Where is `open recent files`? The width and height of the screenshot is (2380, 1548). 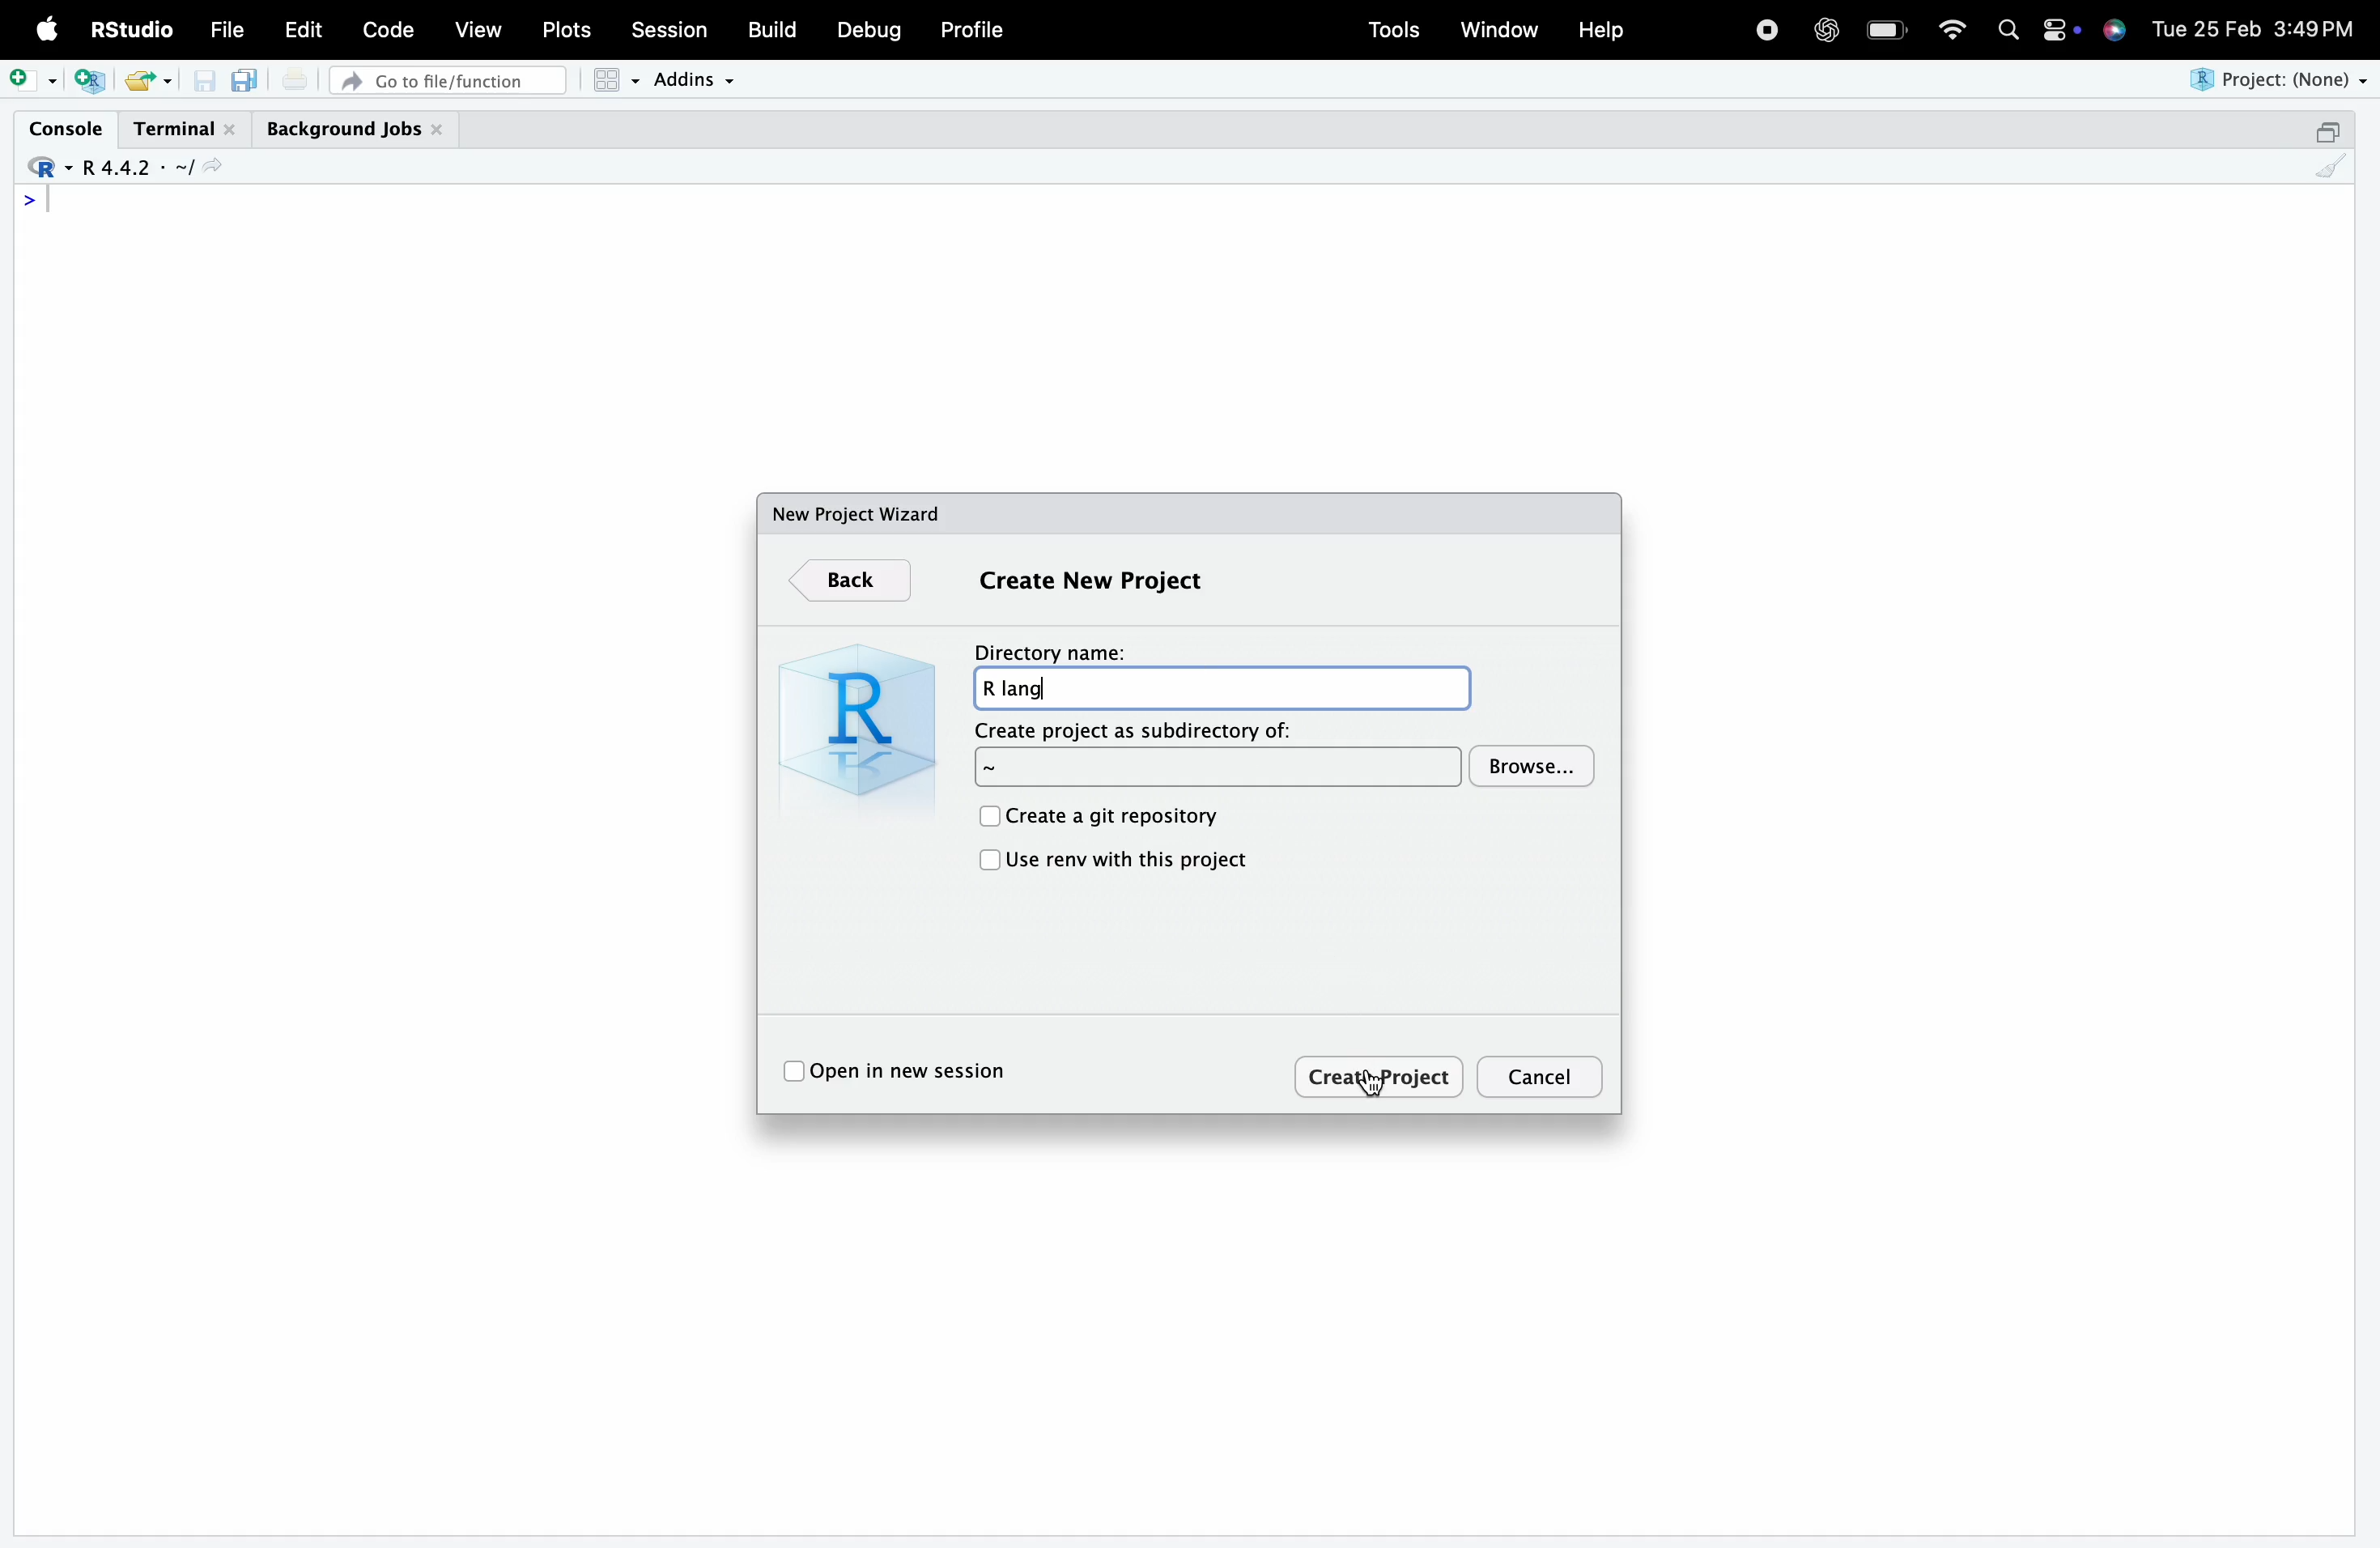 open recent files is located at coordinates (167, 82).